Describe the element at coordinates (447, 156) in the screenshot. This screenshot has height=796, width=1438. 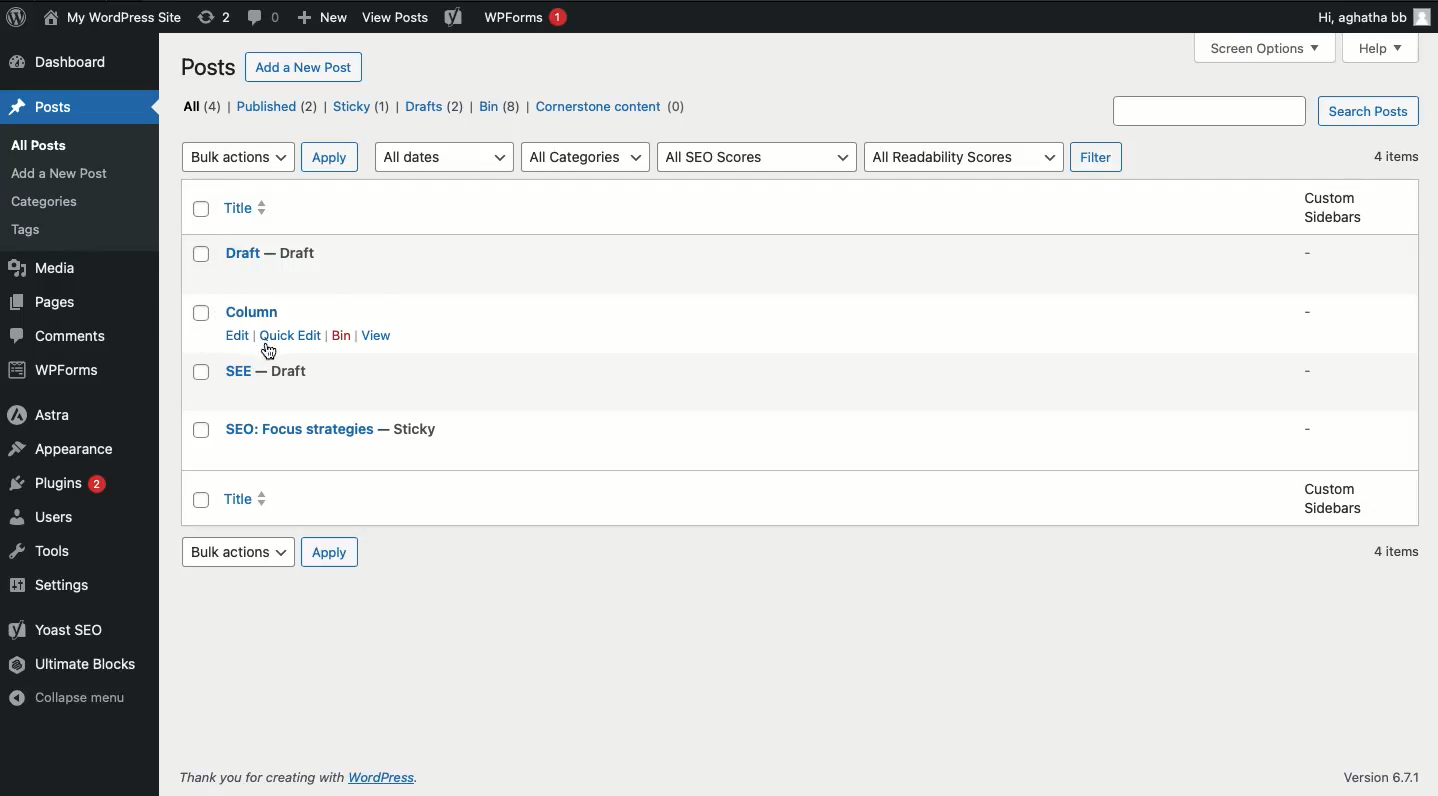
I see `All dates` at that location.